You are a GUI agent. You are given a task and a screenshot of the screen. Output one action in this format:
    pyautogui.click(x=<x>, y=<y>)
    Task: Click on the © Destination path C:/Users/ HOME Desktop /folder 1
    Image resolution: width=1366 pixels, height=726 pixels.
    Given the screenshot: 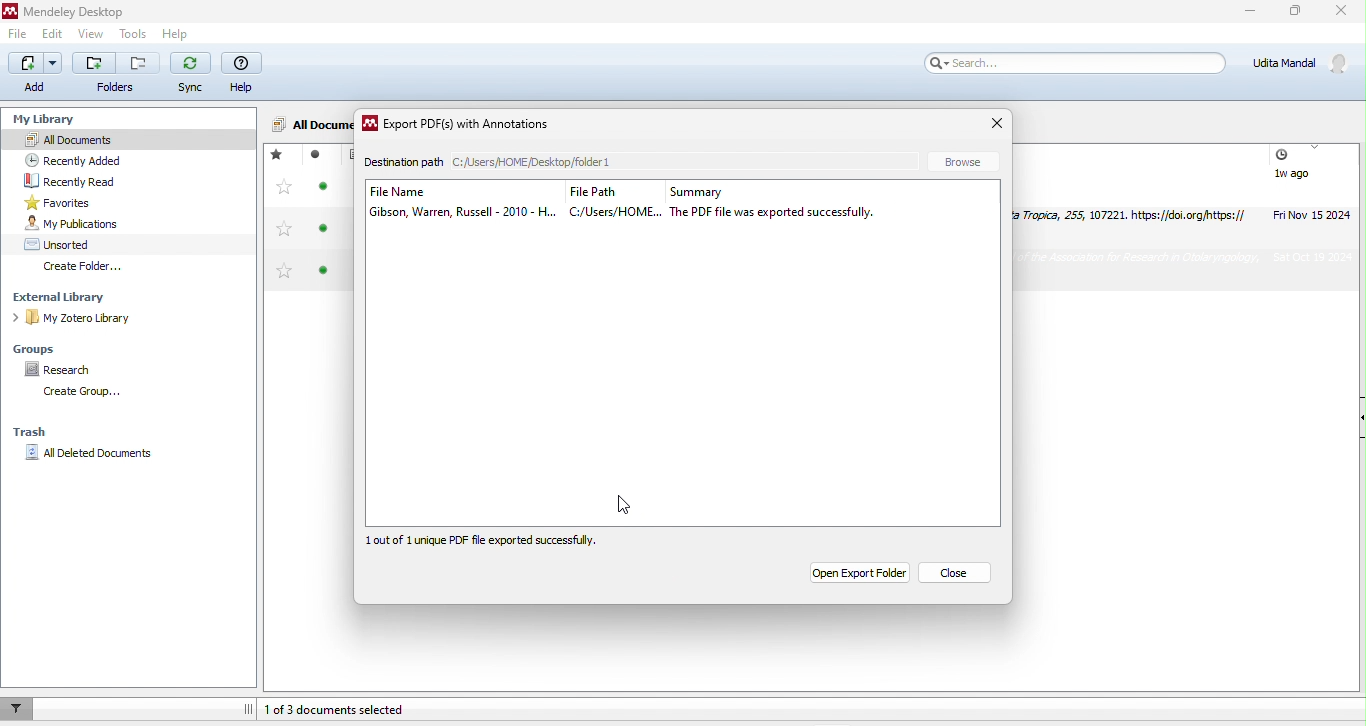 What is the action you would take?
    pyautogui.click(x=548, y=161)
    